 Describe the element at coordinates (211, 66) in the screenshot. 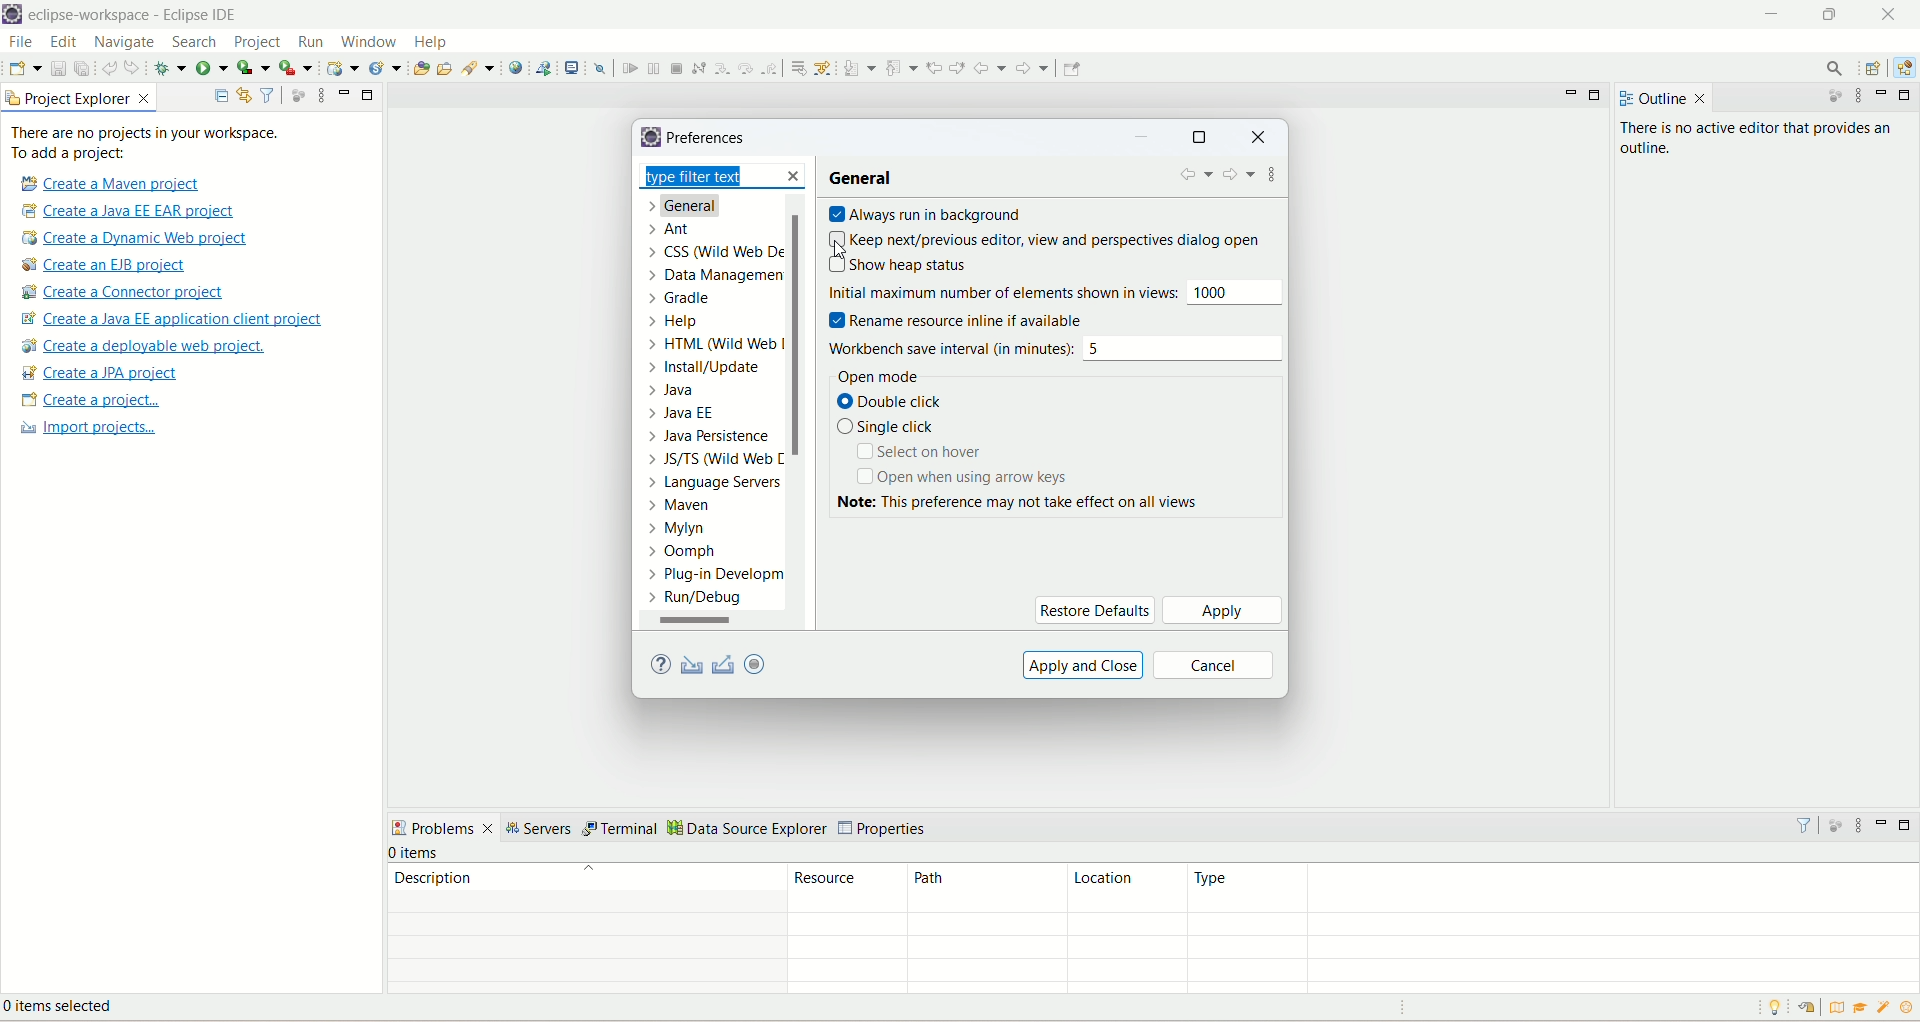

I see `run` at that location.